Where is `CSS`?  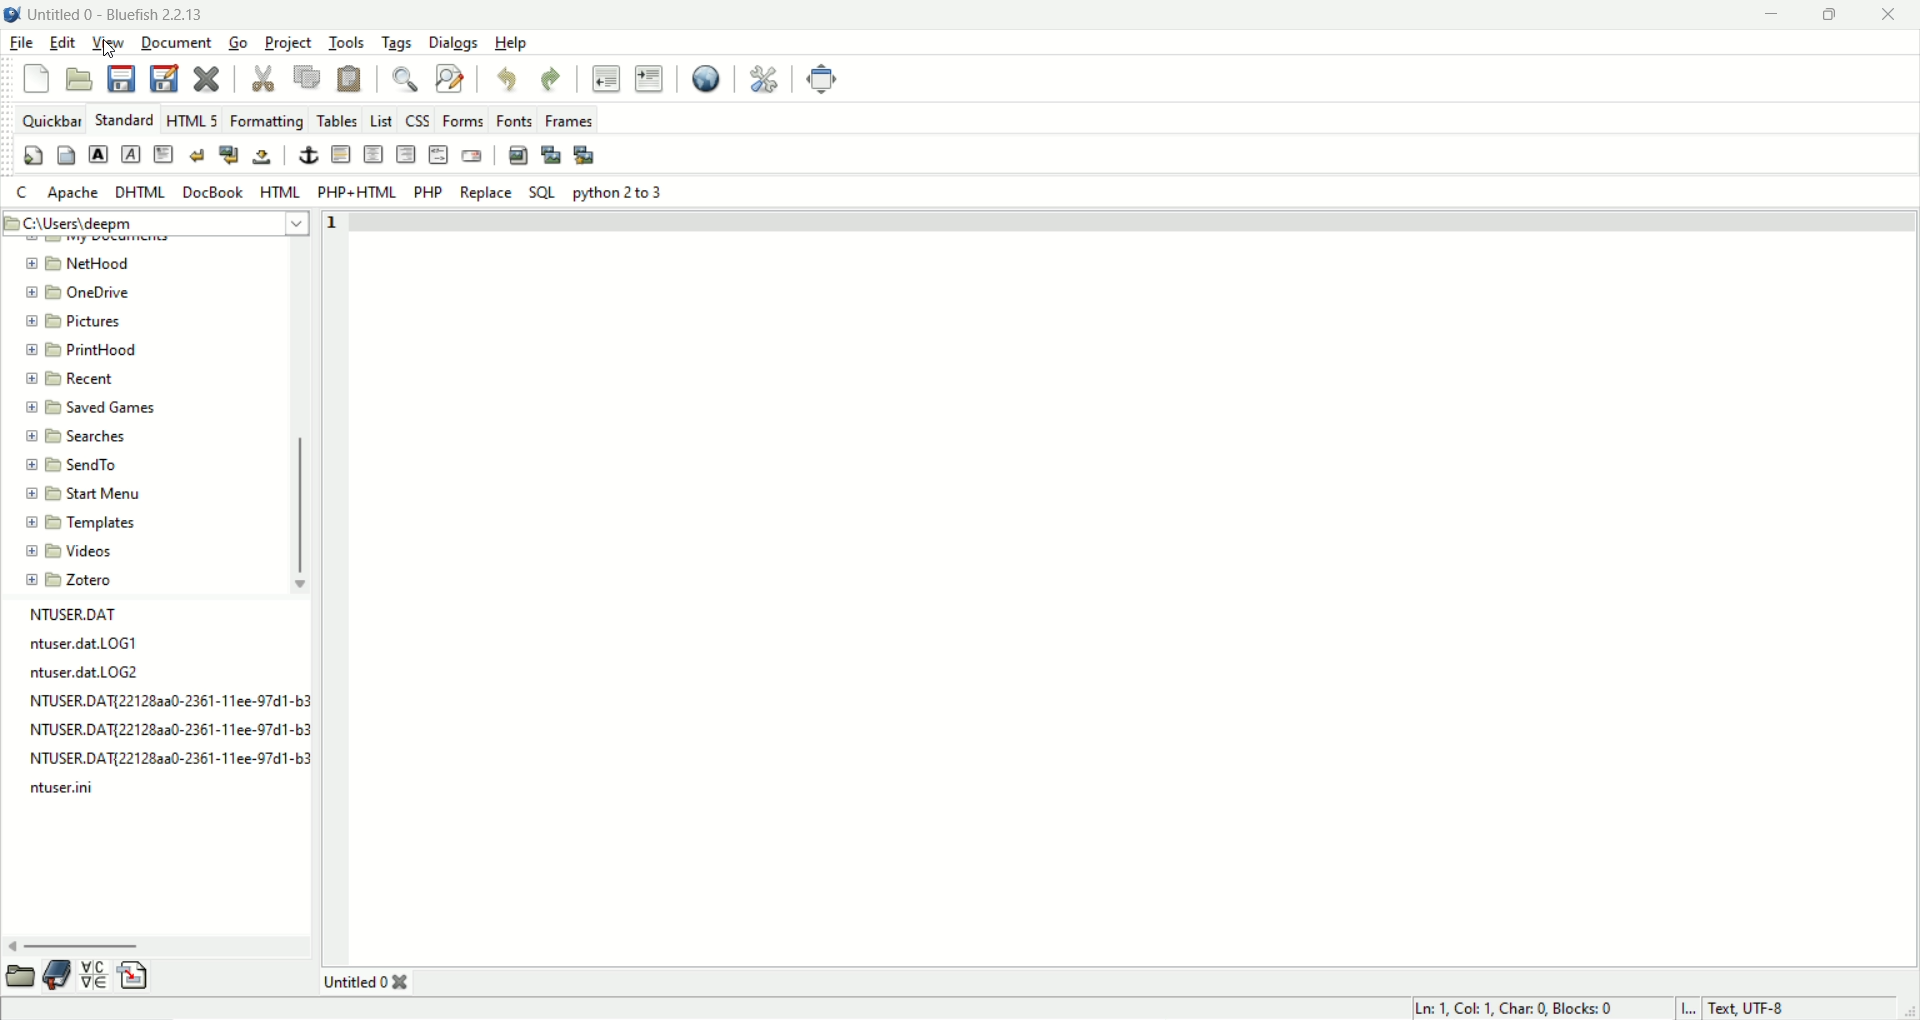
CSS is located at coordinates (417, 119).